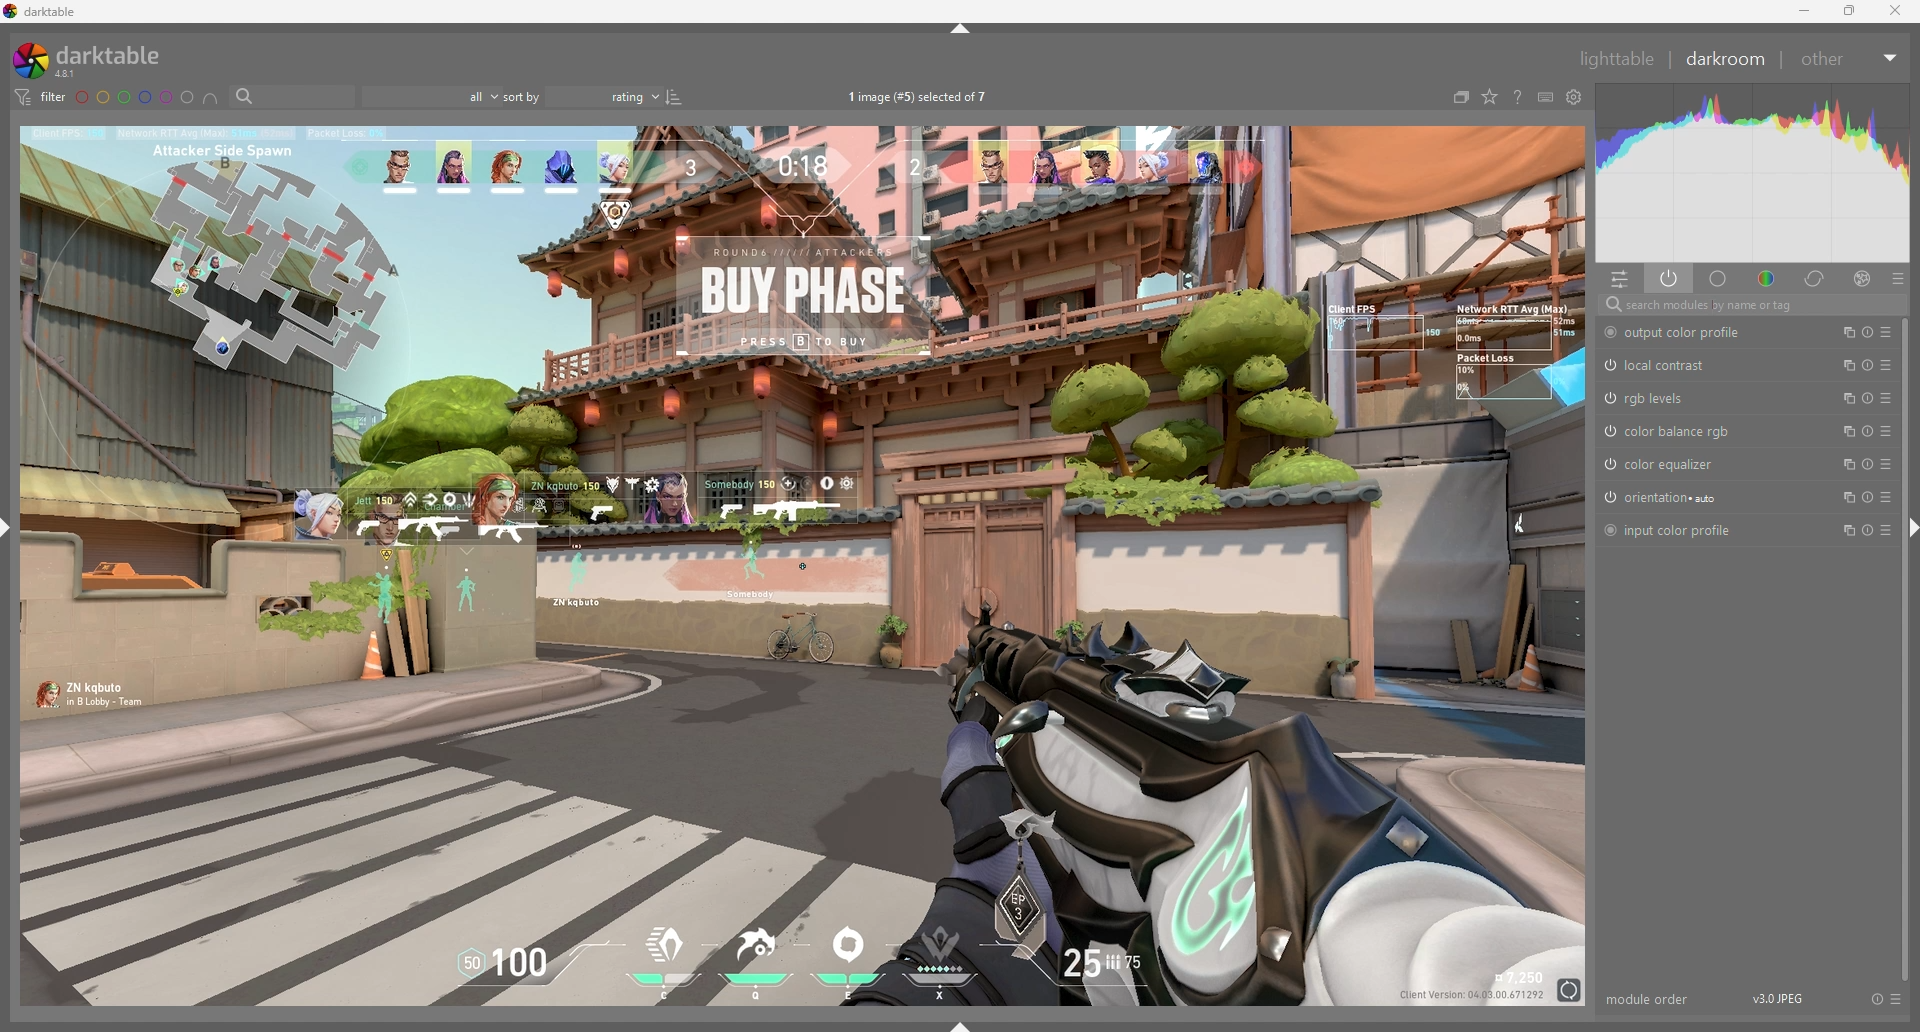 The image size is (1920, 1032). What do you see at coordinates (1875, 999) in the screenshot?
I see `reset` at bounding box center [1875, 999].